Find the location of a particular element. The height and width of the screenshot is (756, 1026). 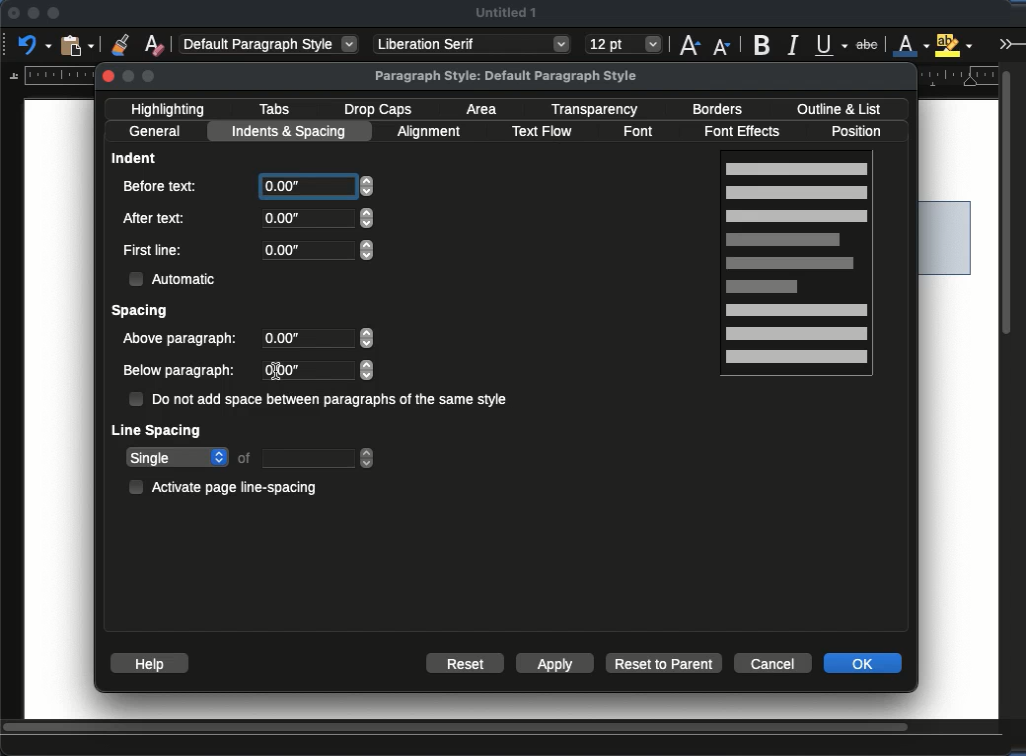

expand is located at coordinates (1009, 43).